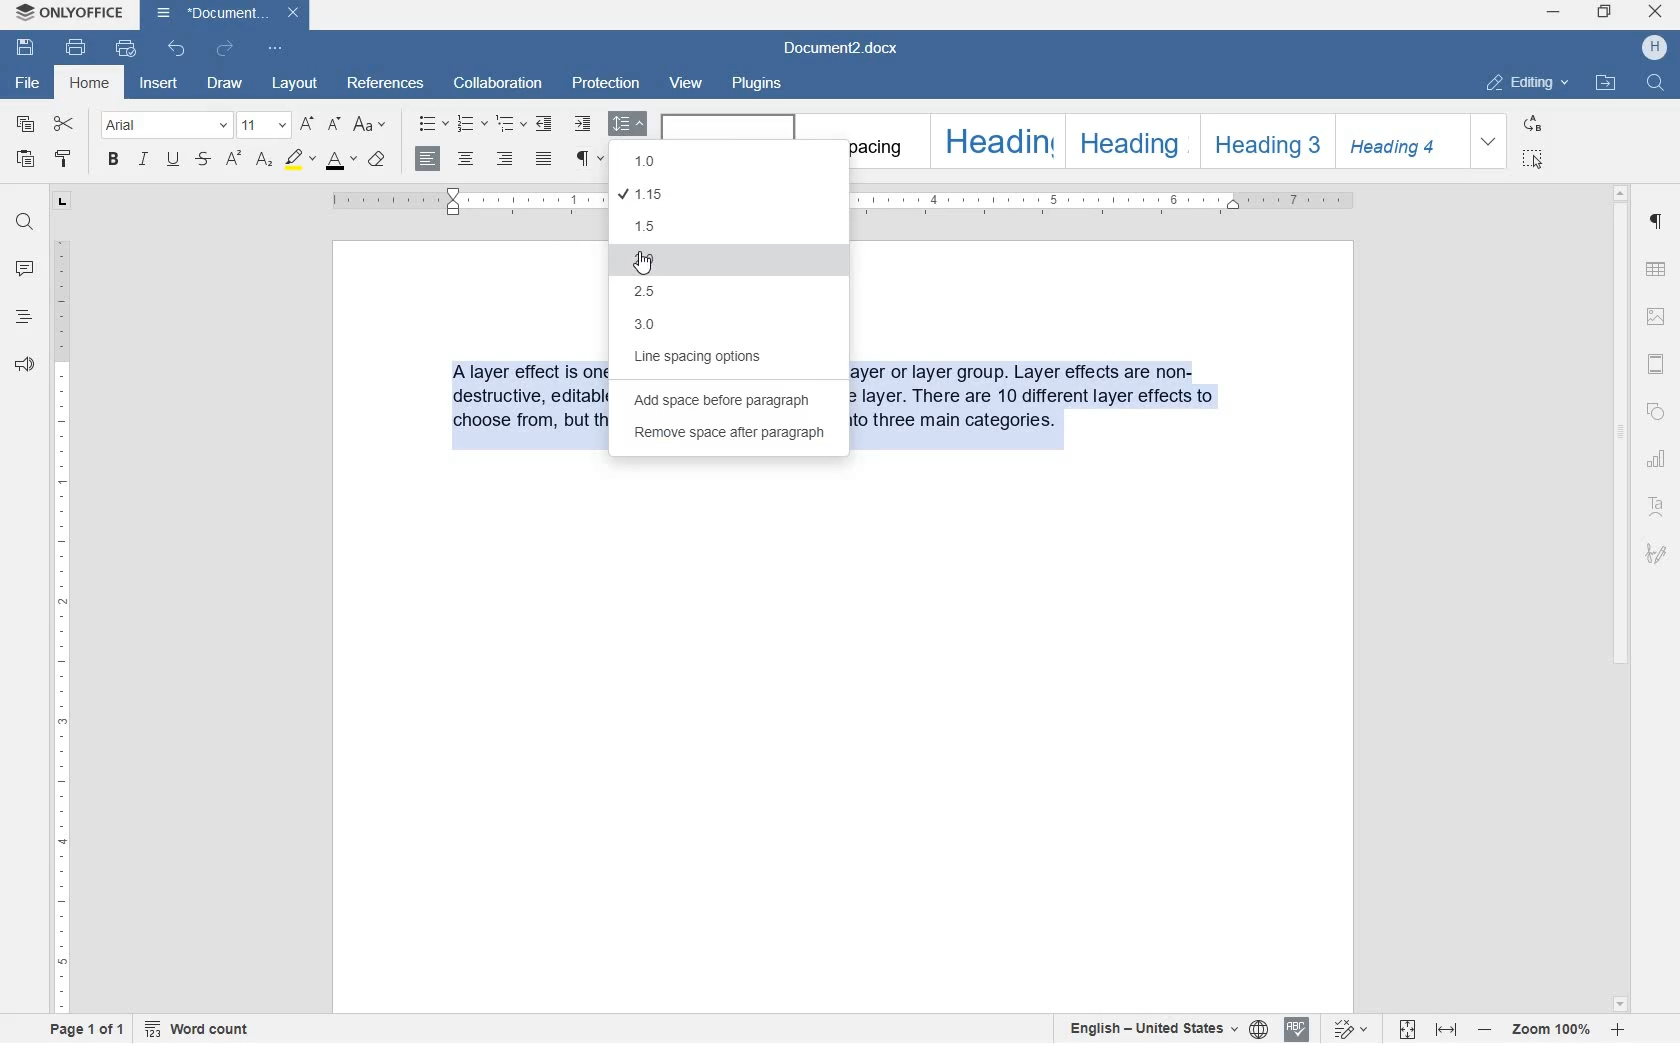  Describe the element at coordinates (1656, 409) in the screenshot. I see `shapes` at that location.